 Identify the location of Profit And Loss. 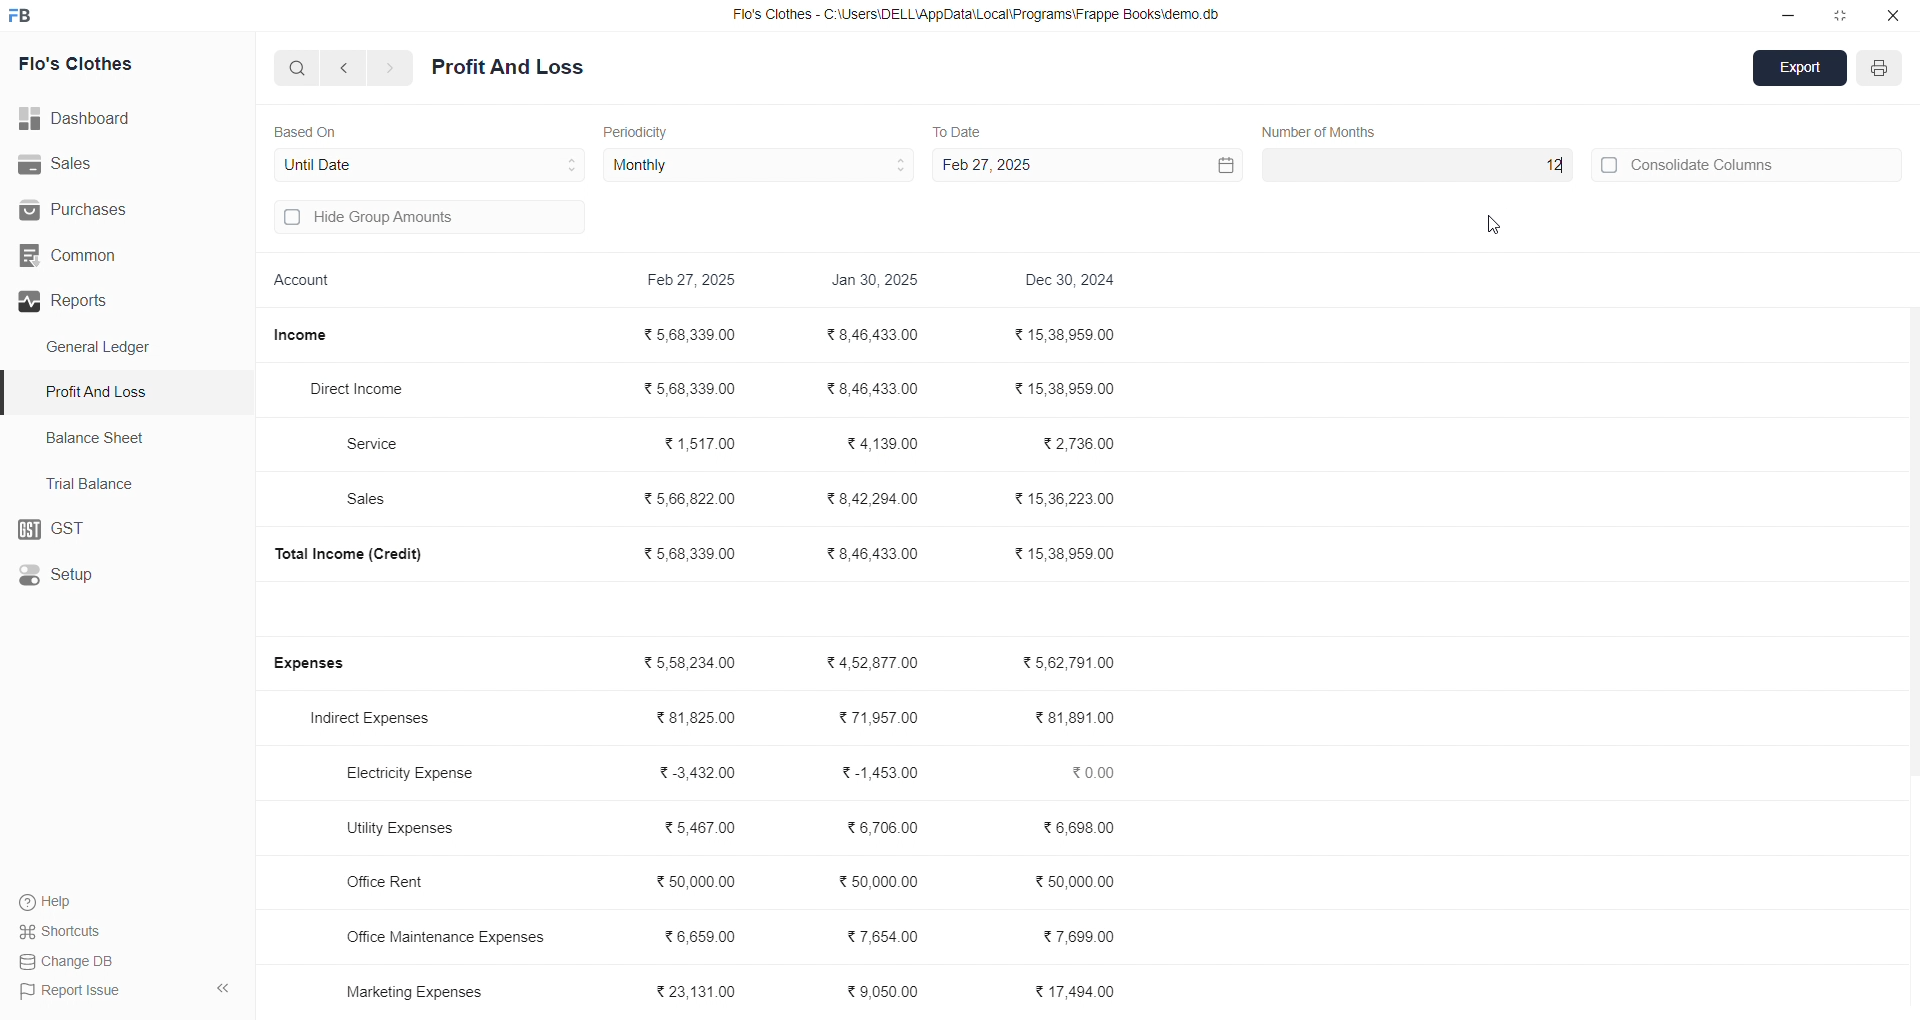
(508, 68).